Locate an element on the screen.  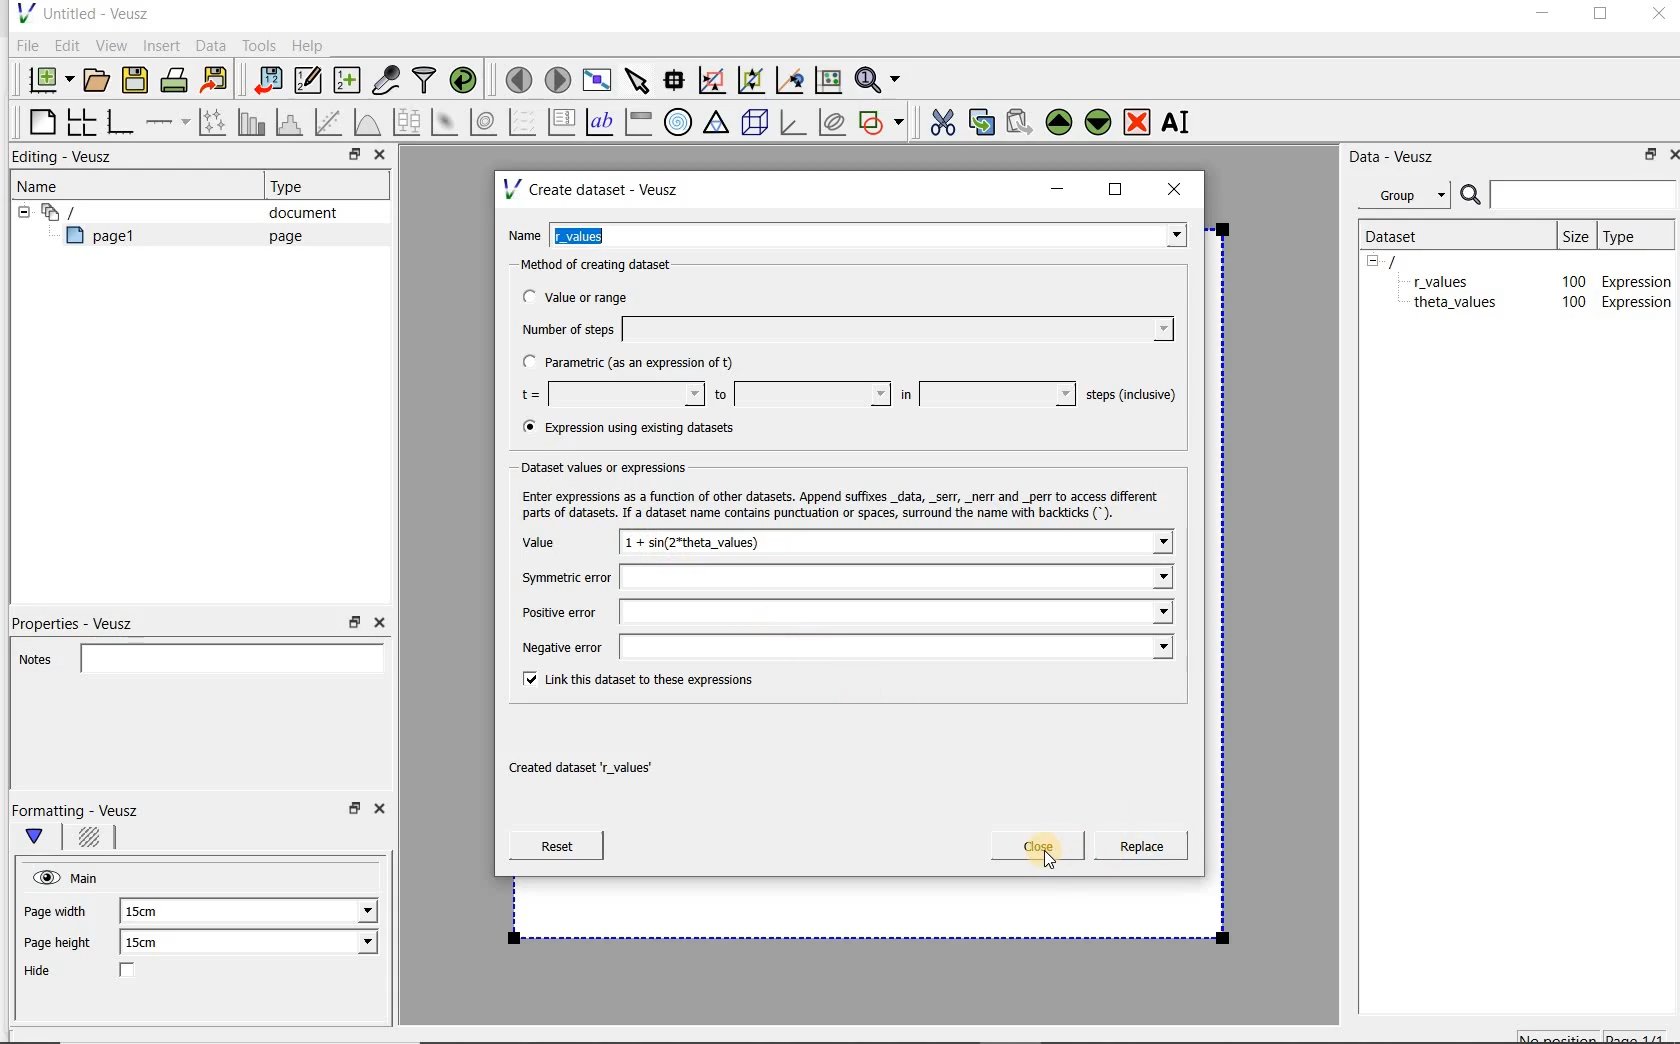
Insert is located at coordinates (164, 45).